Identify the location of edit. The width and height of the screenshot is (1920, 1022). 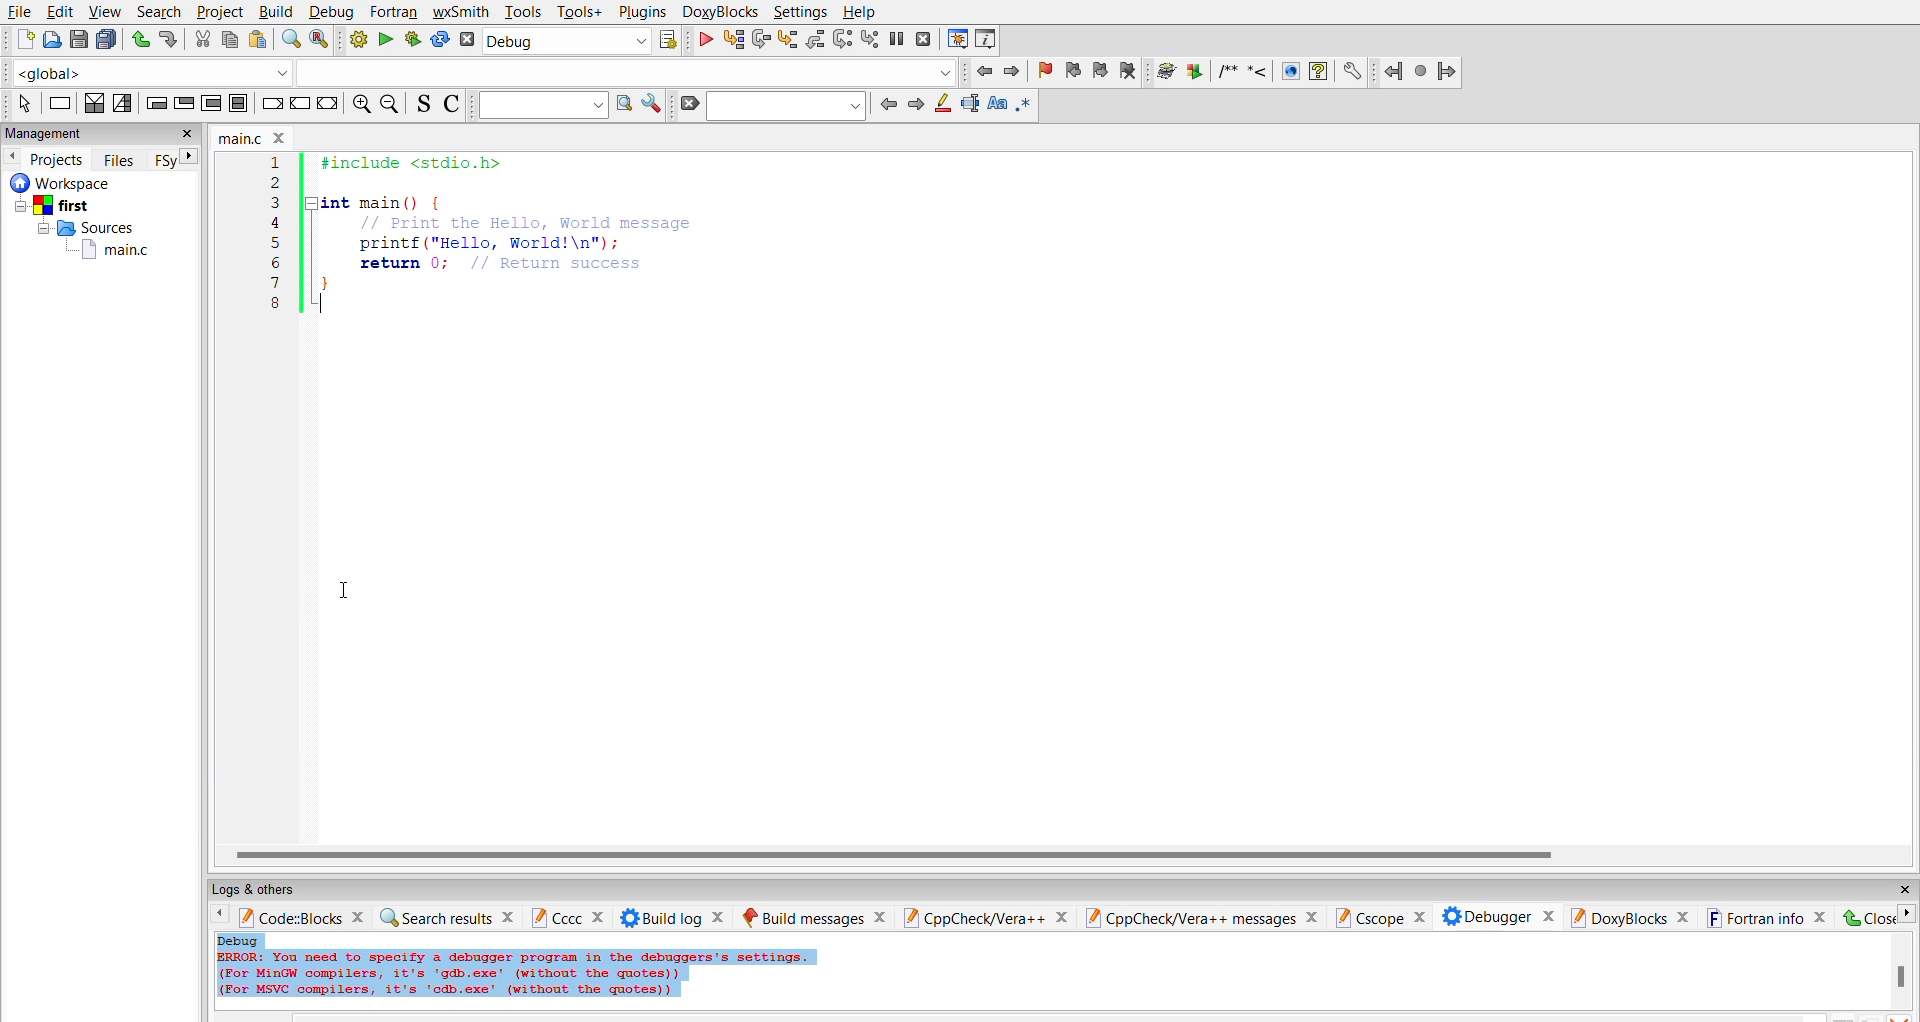
(60, 13).